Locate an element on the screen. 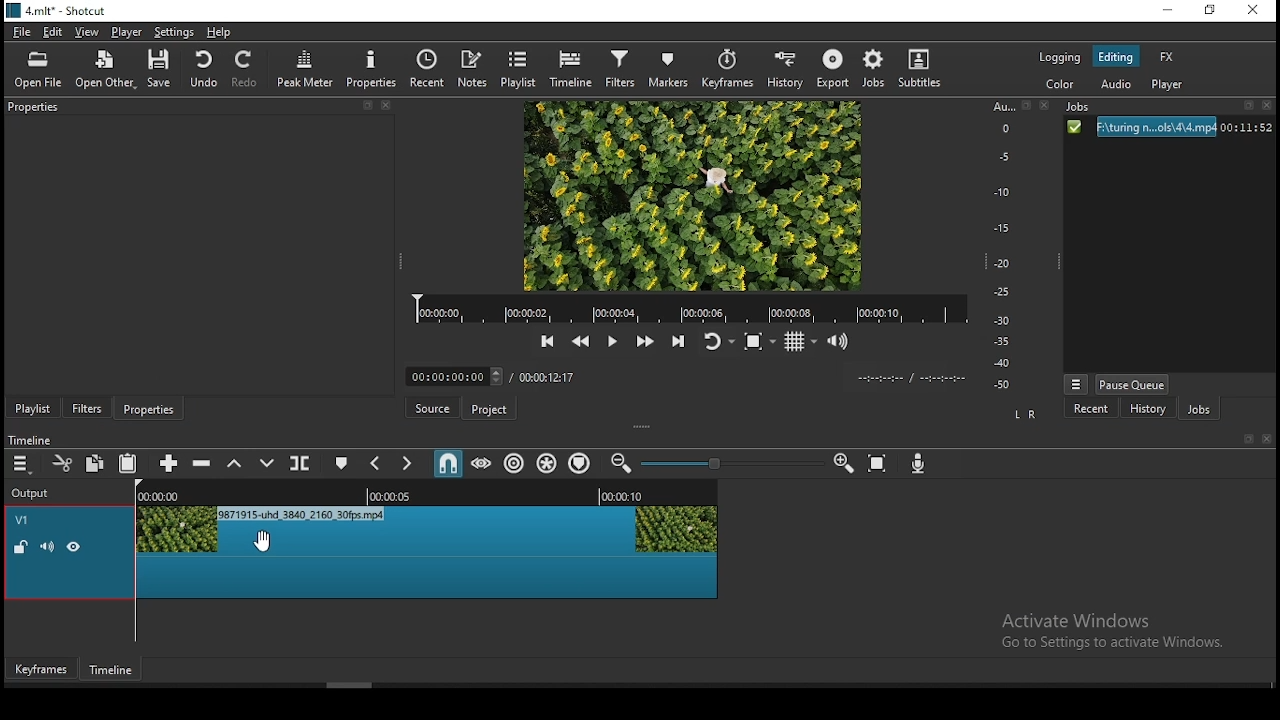 The image size is (1280, 720). append is located at coordinates (166, 462).